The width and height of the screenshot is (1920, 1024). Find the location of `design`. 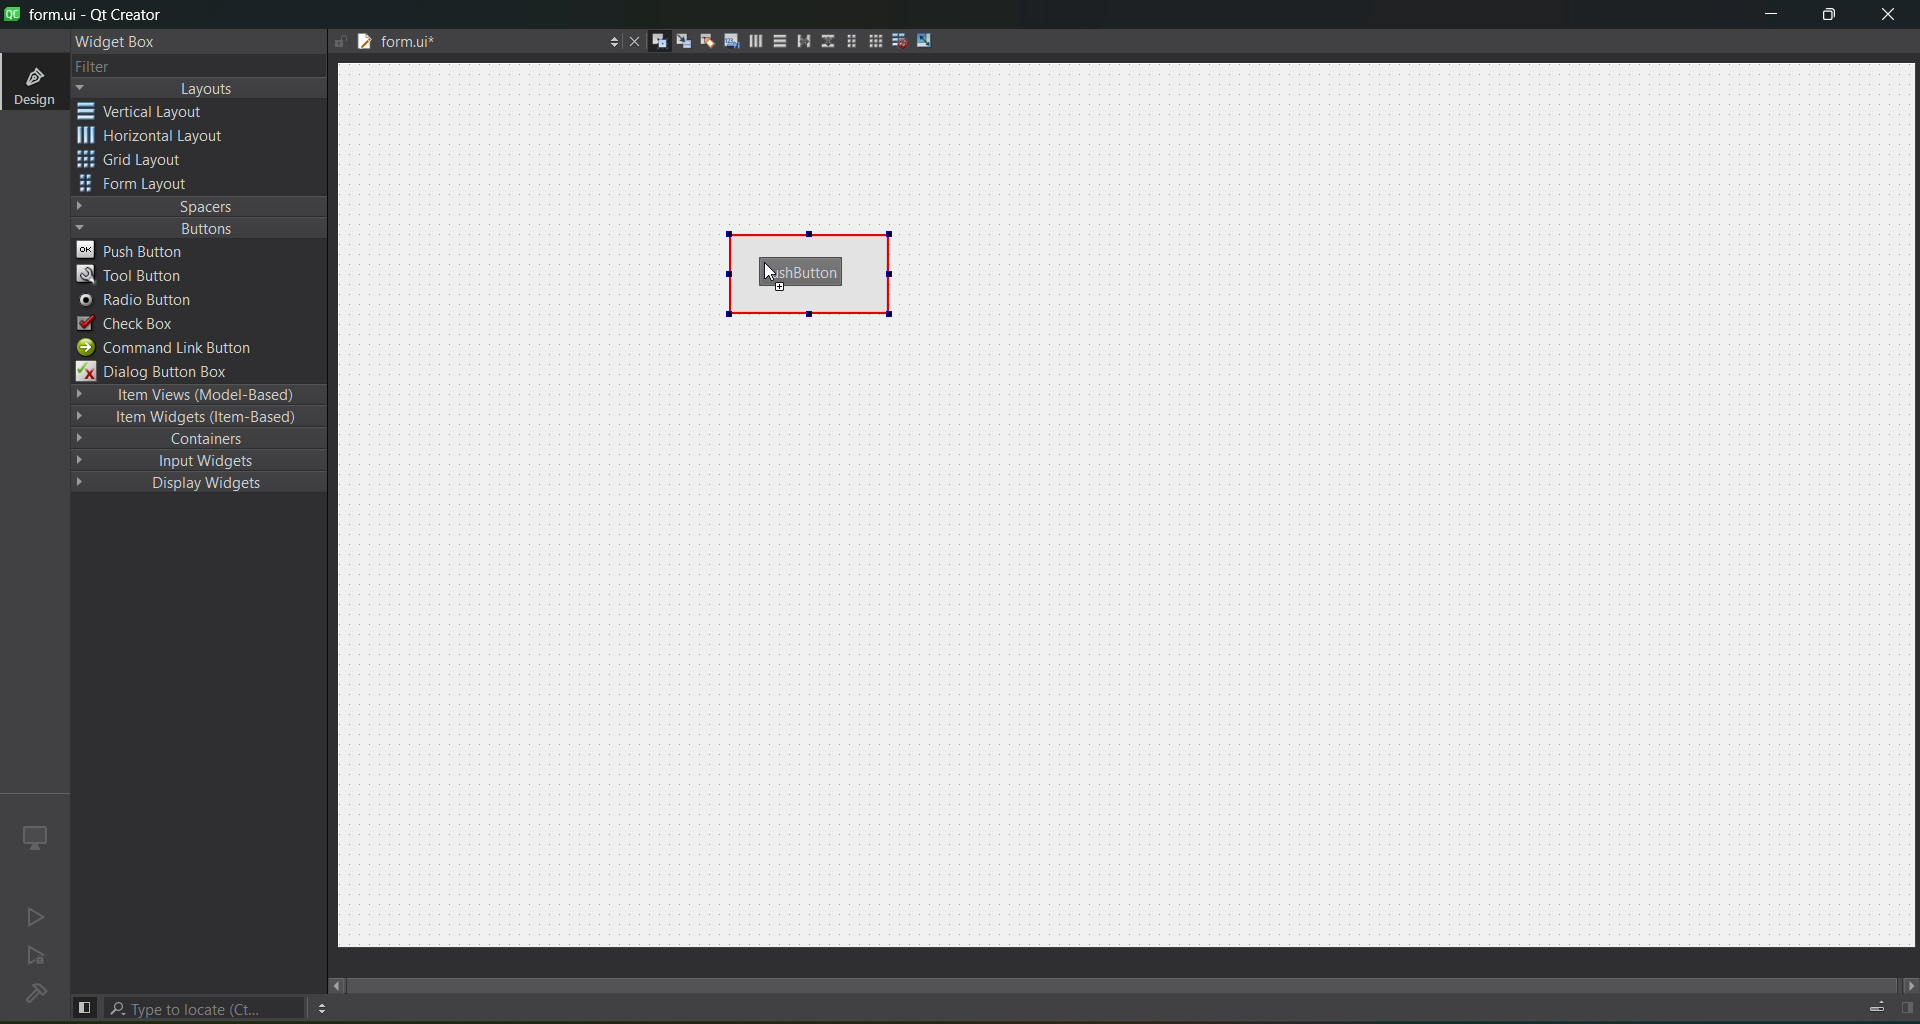

design is located at coordinates (32, 84).